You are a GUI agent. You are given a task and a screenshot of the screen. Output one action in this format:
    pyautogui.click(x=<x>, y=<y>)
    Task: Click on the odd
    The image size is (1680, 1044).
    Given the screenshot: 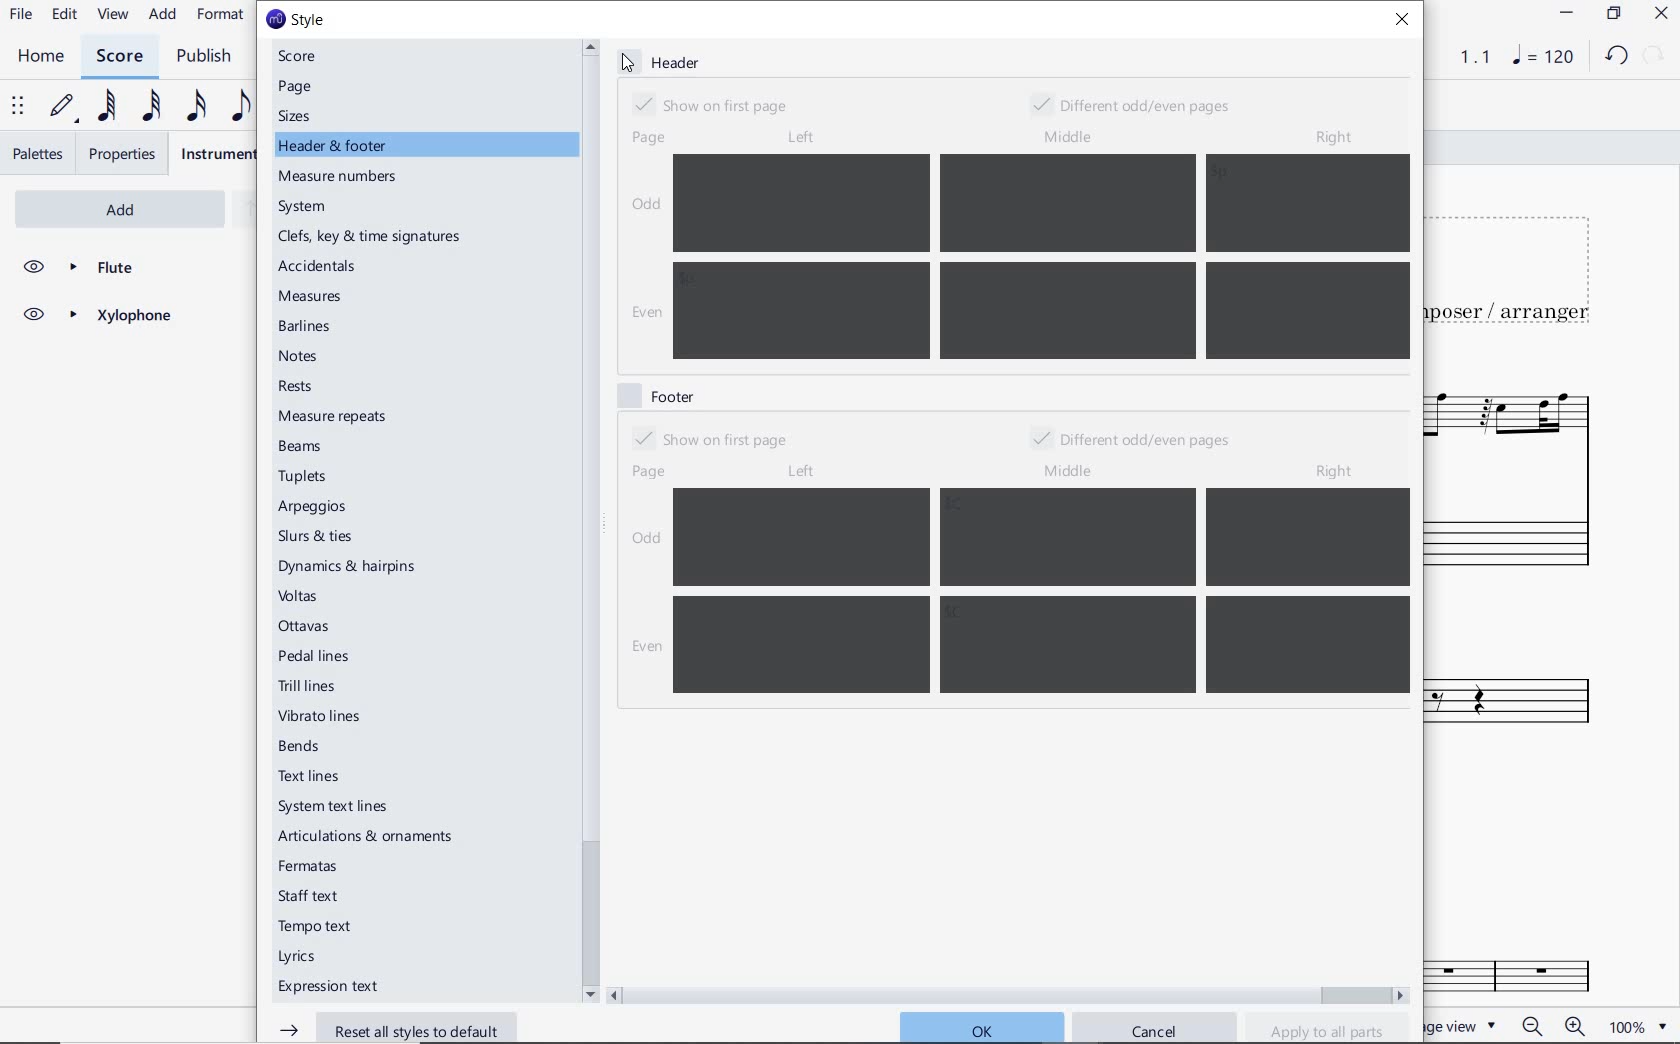 What is the action you would take?
    pyautogui.click(x=647, y=541)
    